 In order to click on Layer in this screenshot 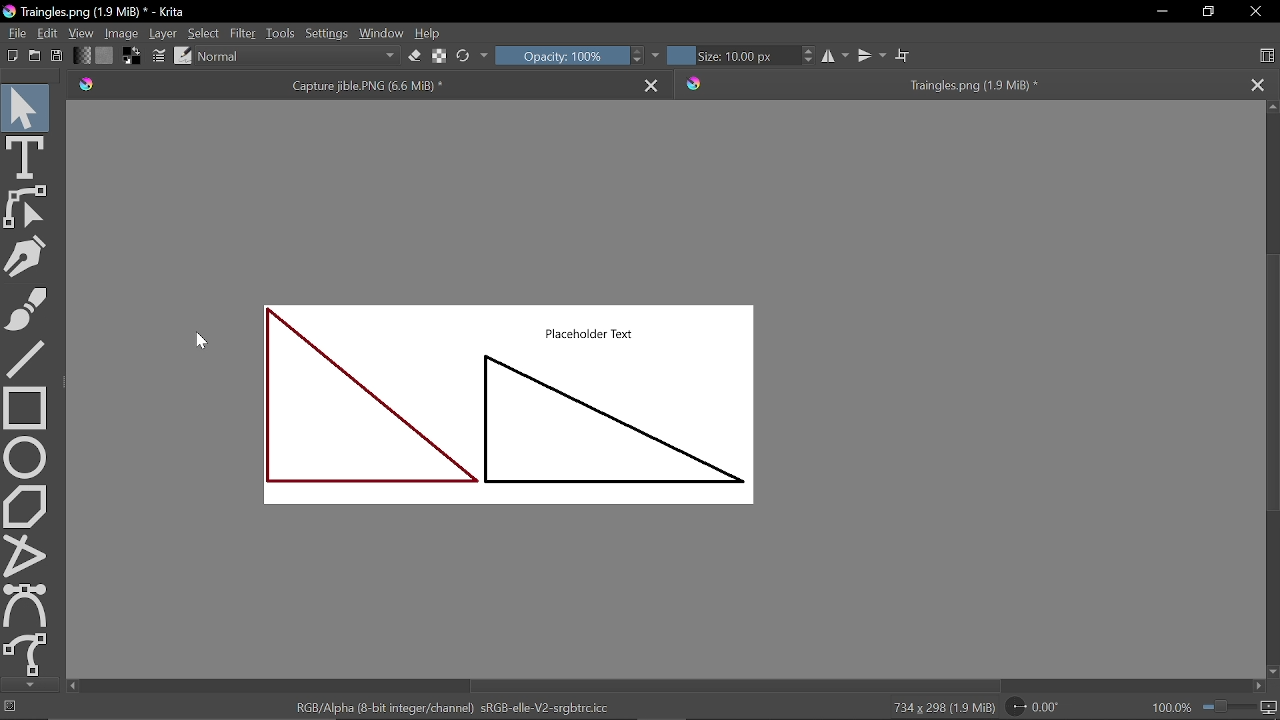, I will do `click(163, 33)`.